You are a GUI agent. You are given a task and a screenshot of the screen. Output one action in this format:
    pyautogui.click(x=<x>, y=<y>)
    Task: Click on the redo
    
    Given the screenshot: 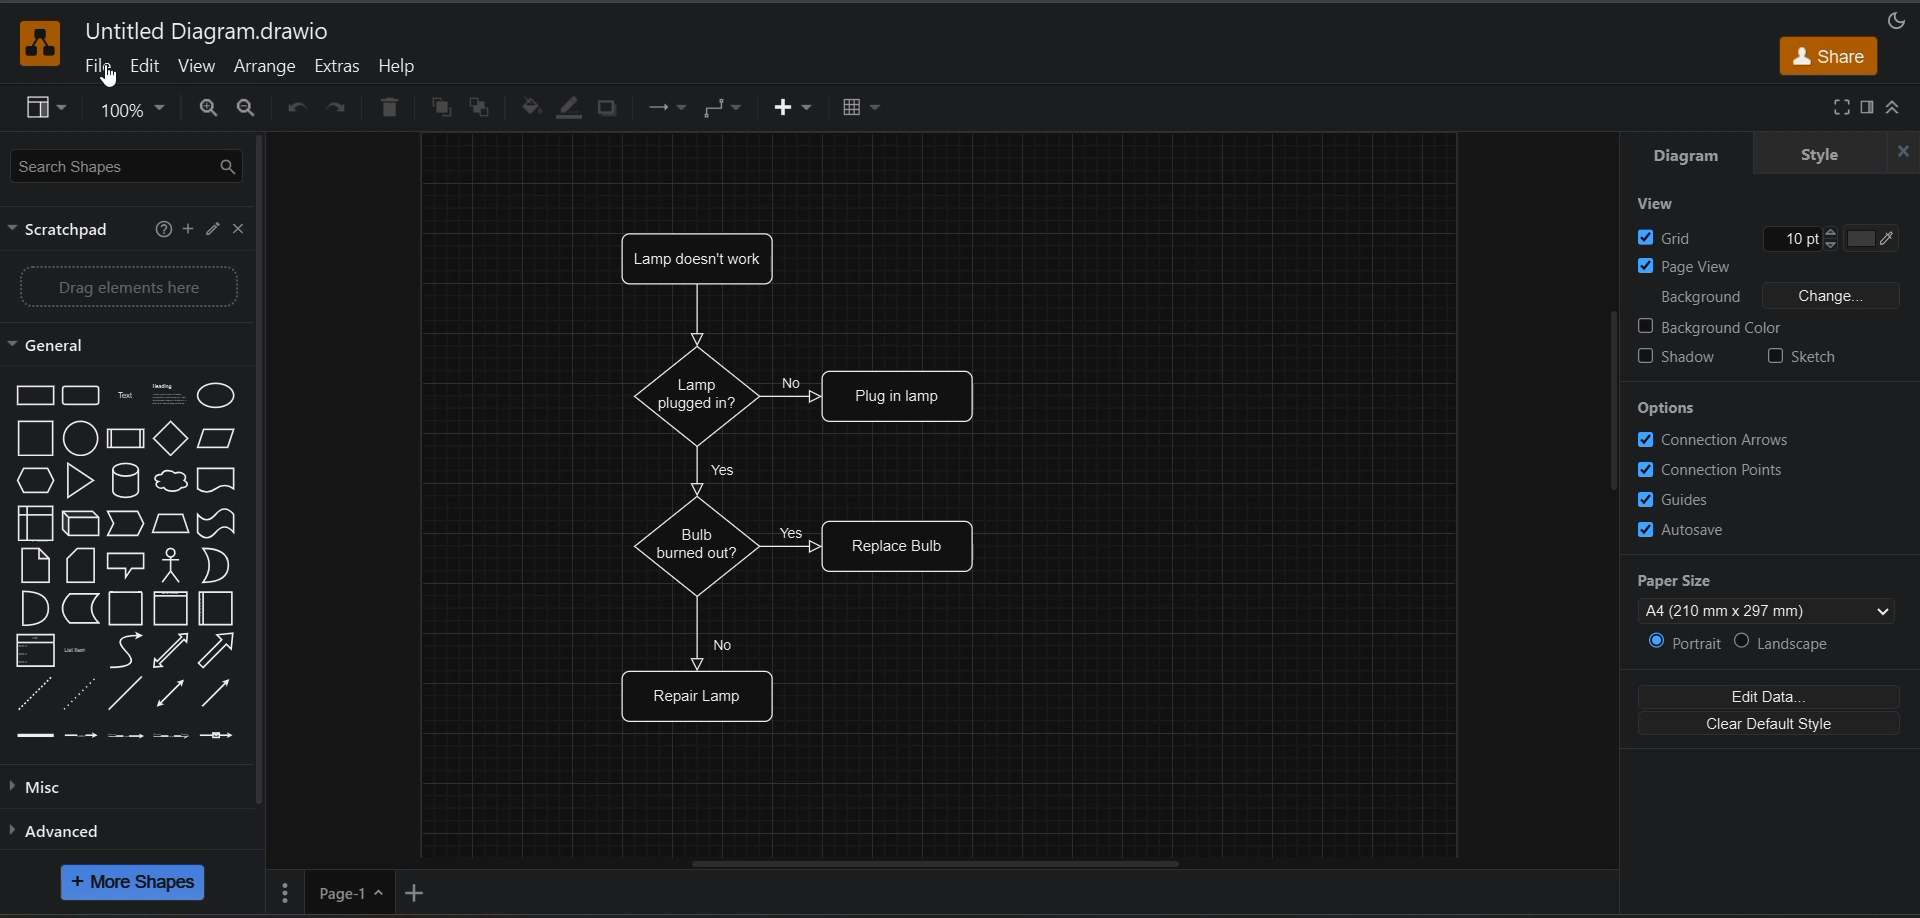 What is the action you would take?
    pyautogui.click(x=340, y=108)
    